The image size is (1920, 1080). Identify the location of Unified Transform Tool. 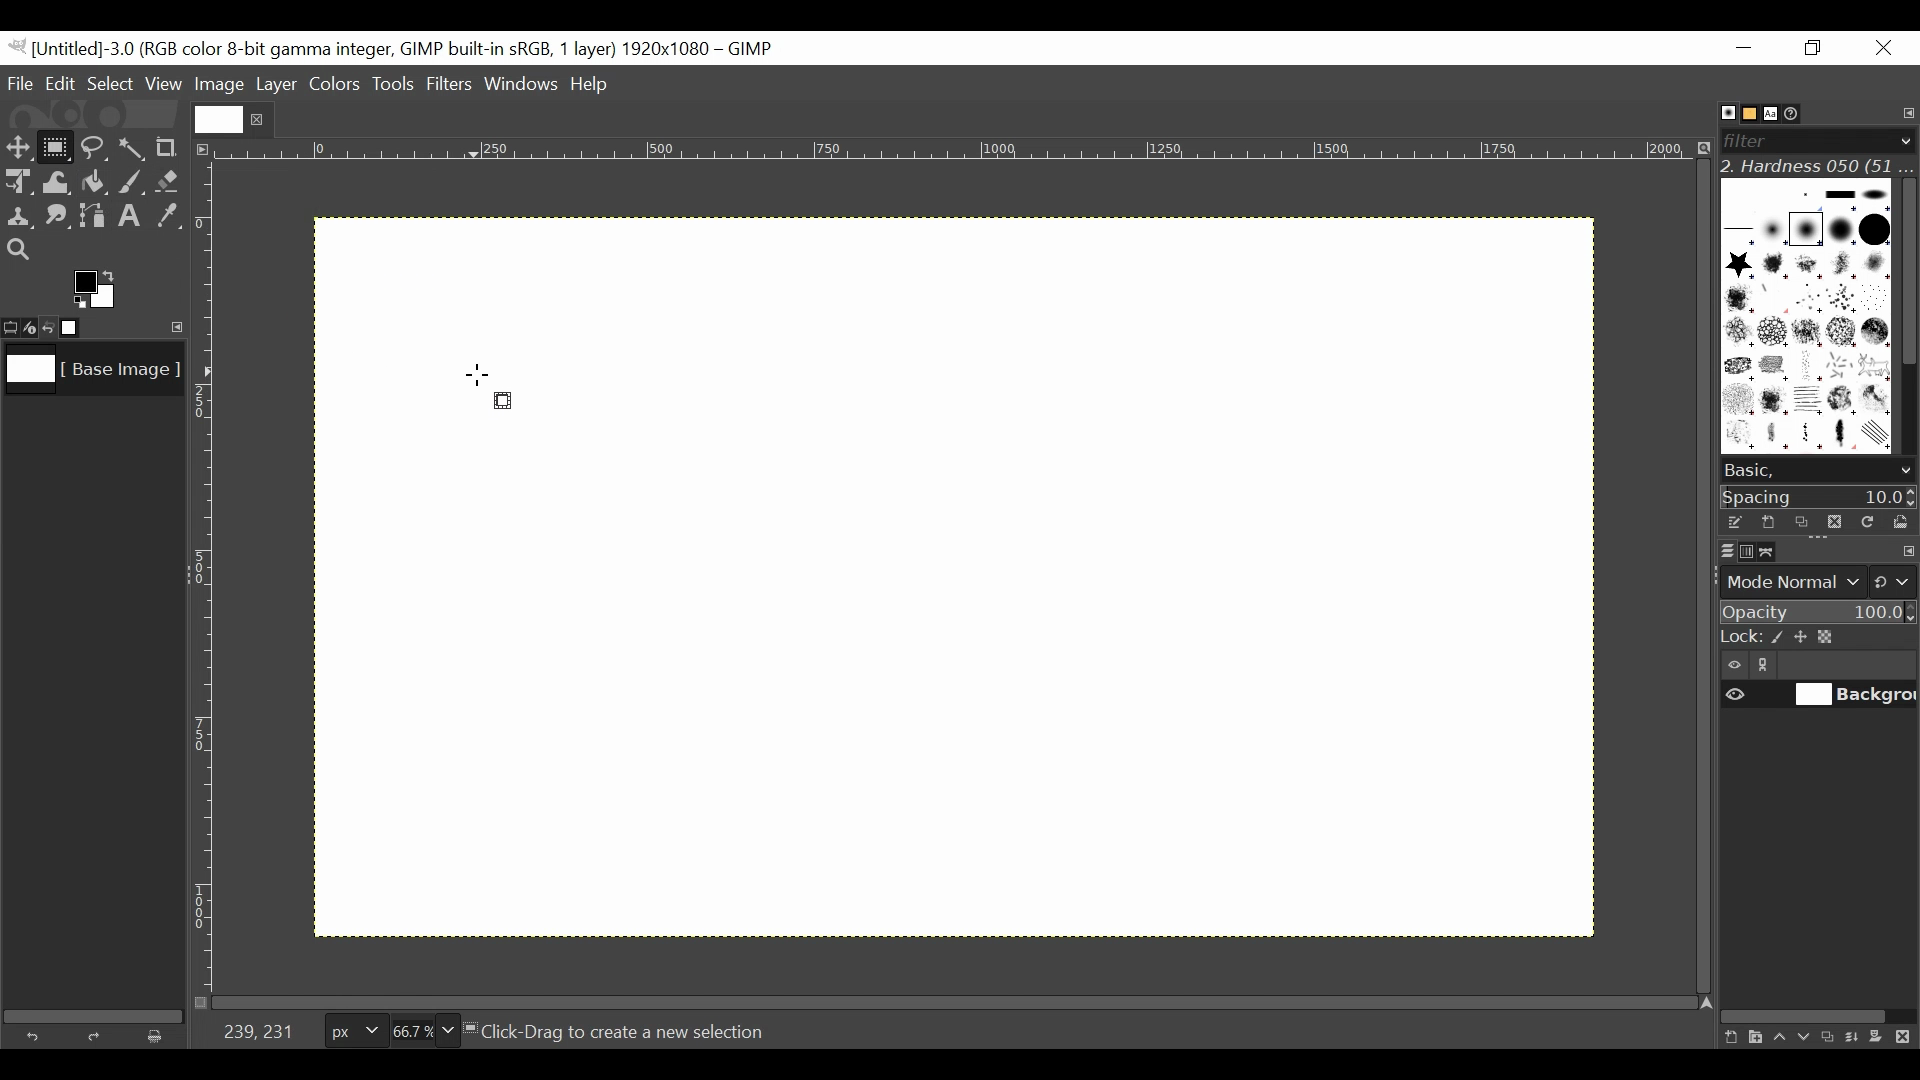
(17, 181).